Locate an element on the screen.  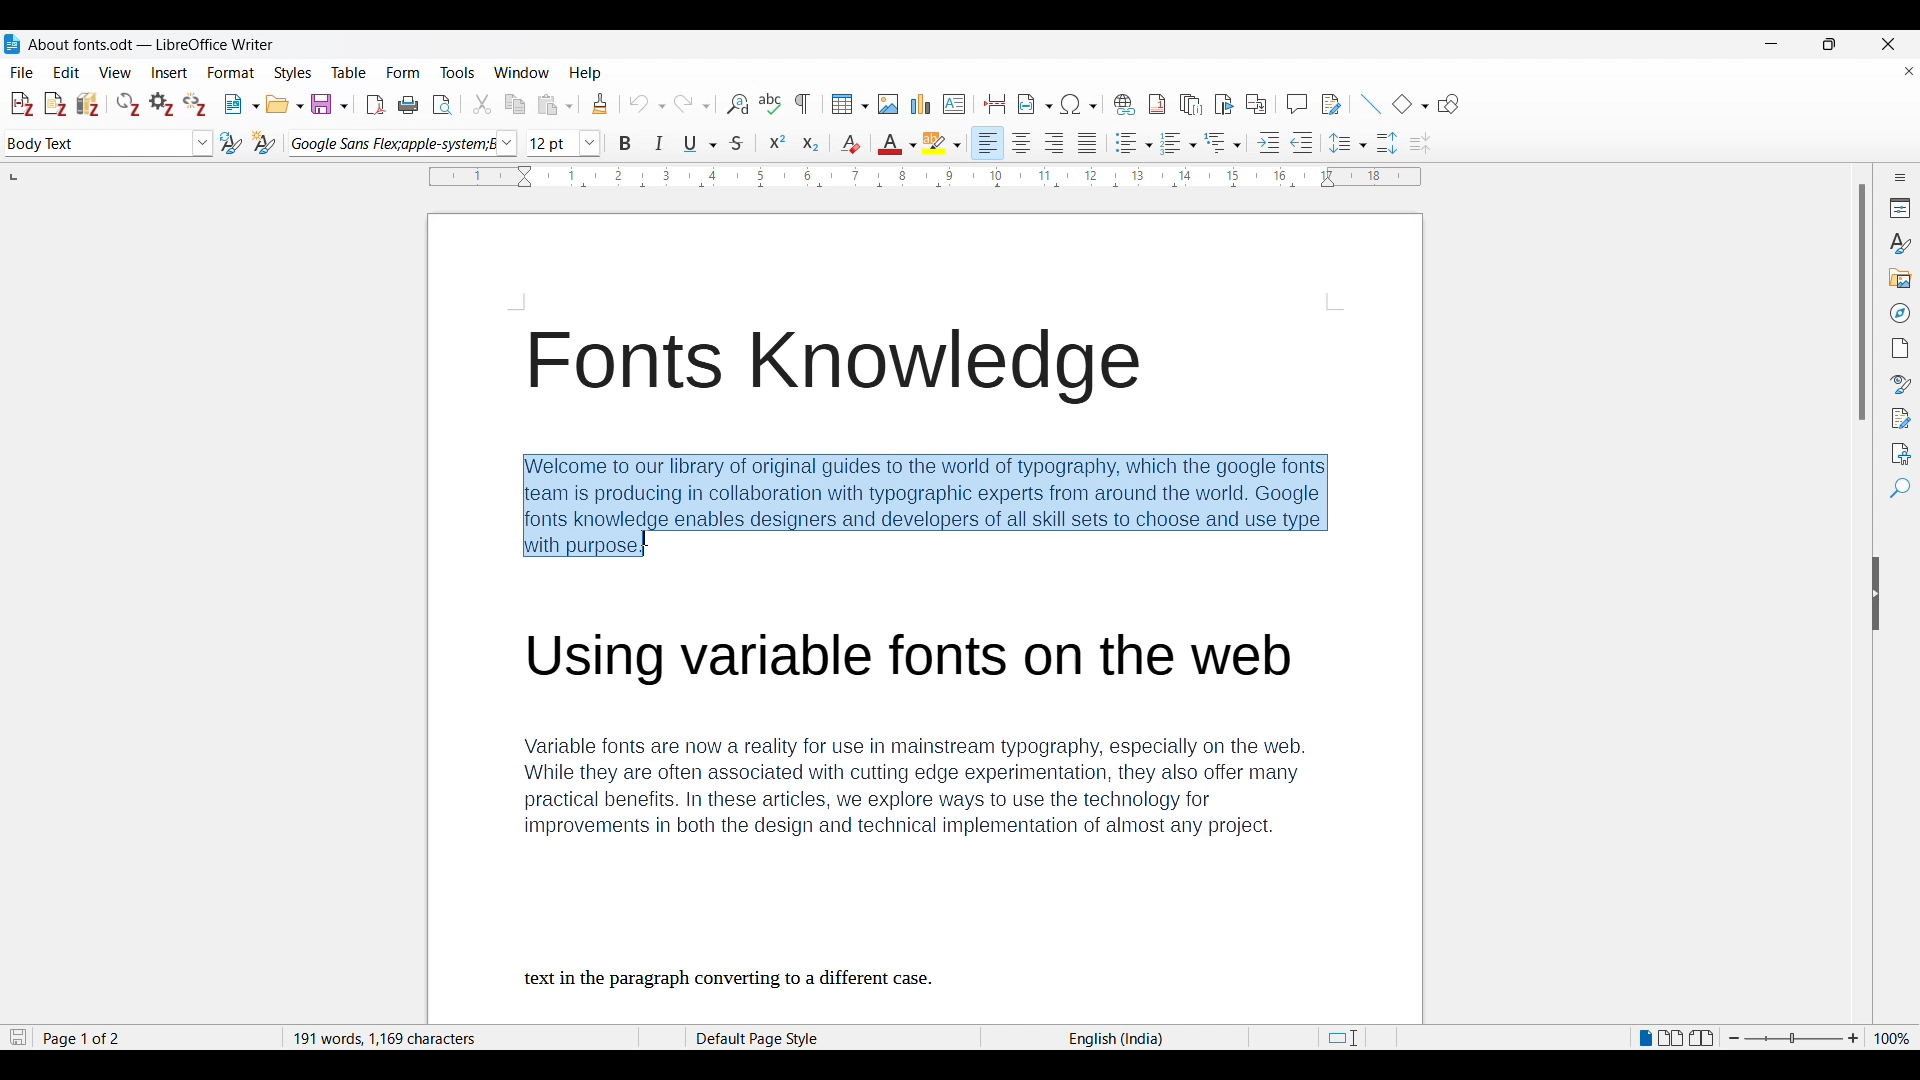
Insert cross-reference is located at coordinates (1257, 104).